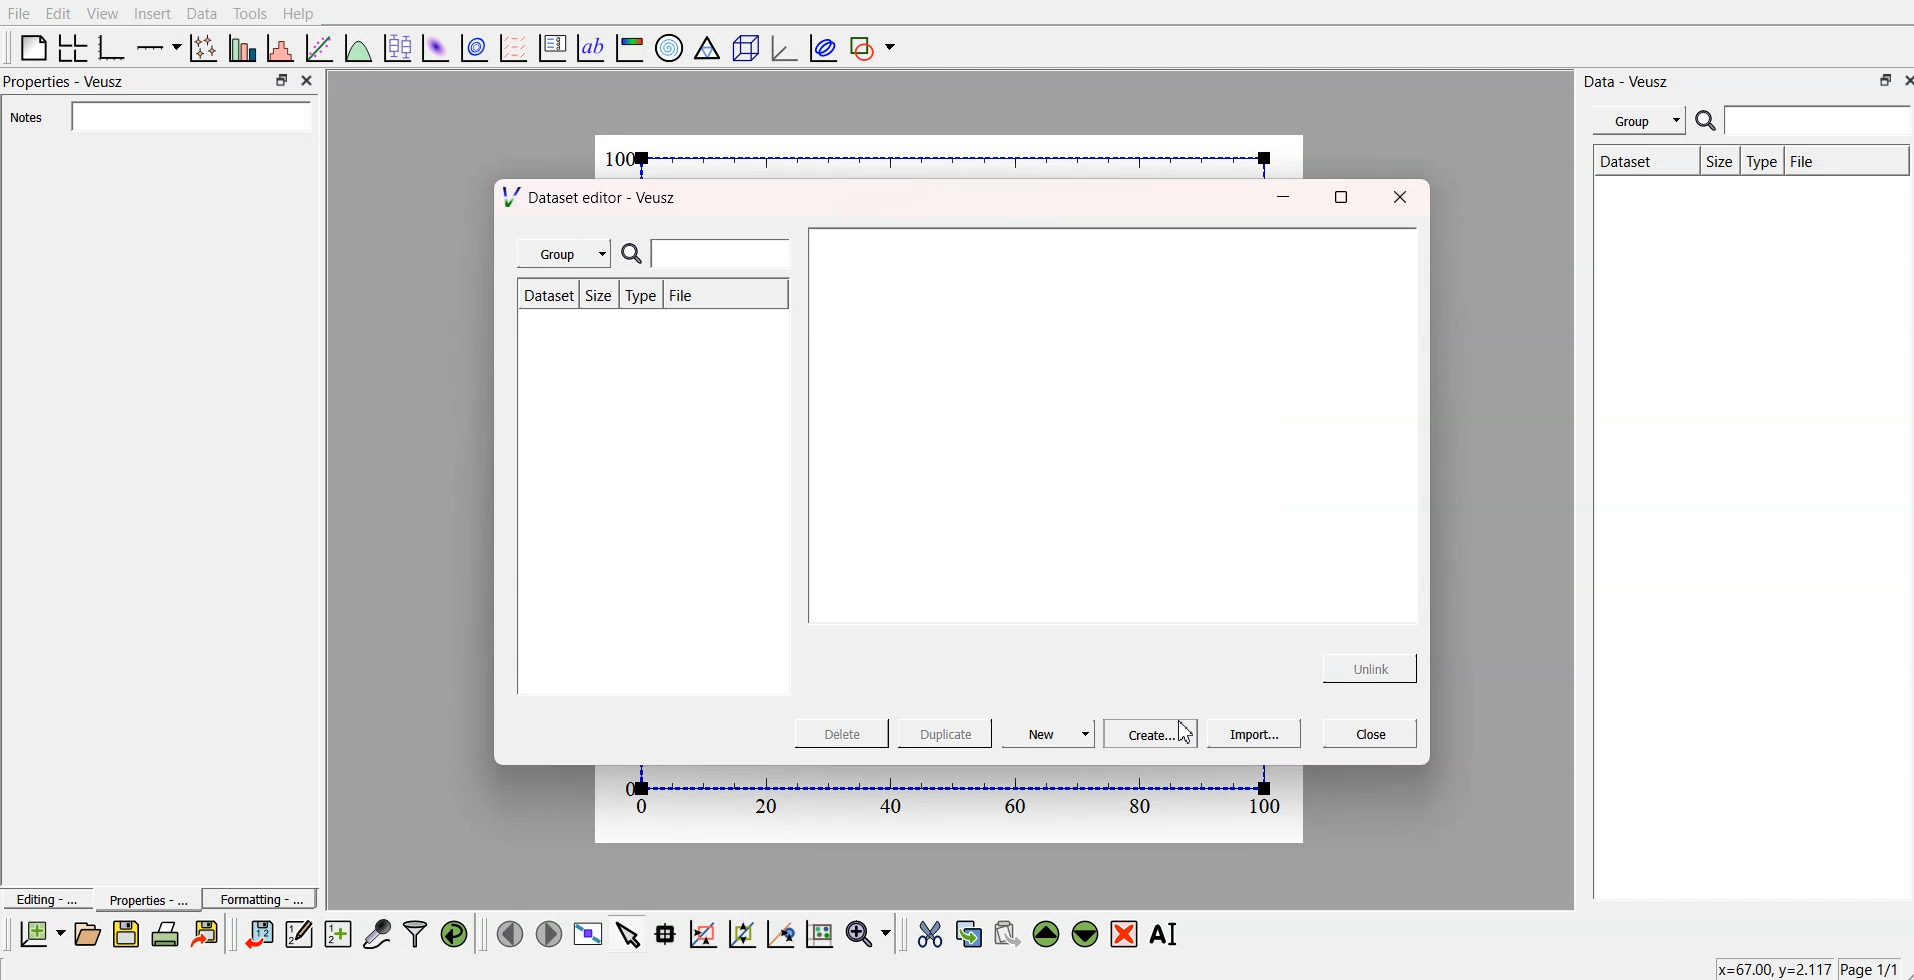  What do you see at coordinates (43, 934) in the screenshot?
I see `New document` at bounding box center [43, 934].